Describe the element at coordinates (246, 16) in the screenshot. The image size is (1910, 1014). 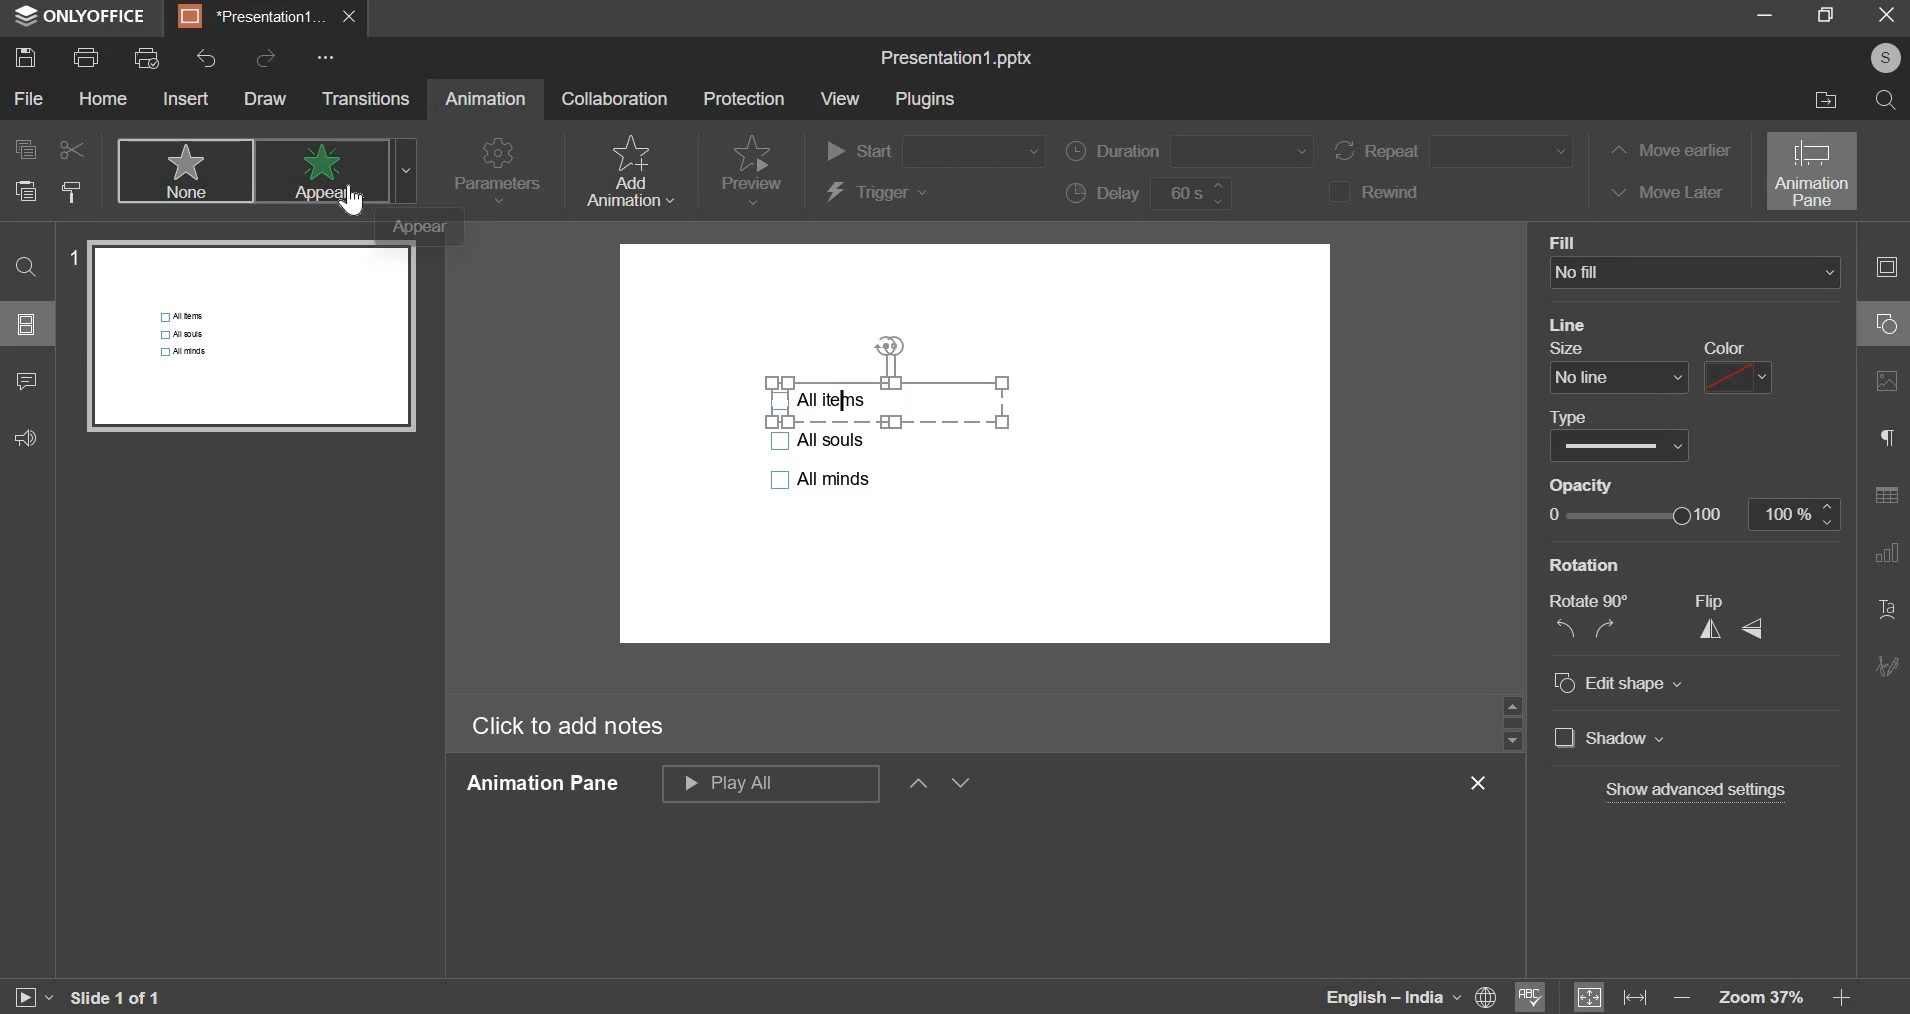
I see `presentation1` at that location.